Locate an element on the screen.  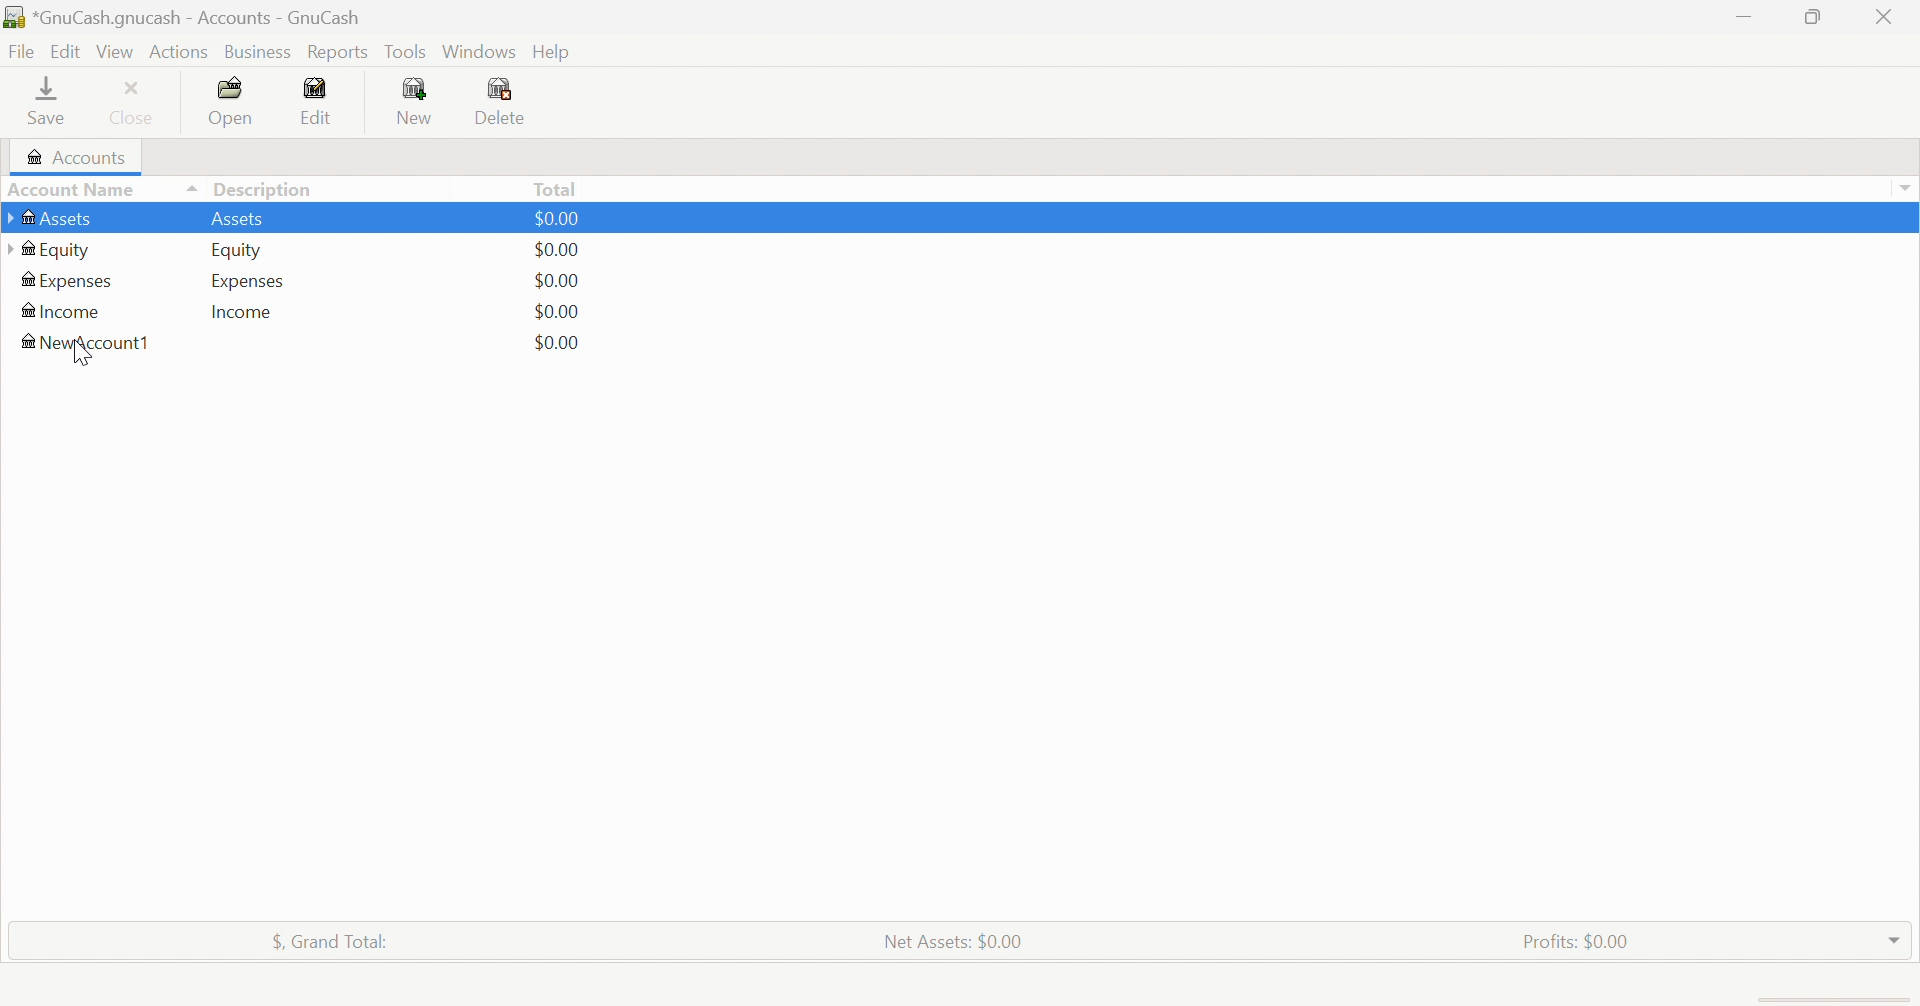
Expenses is located at coordinates (245, 280).